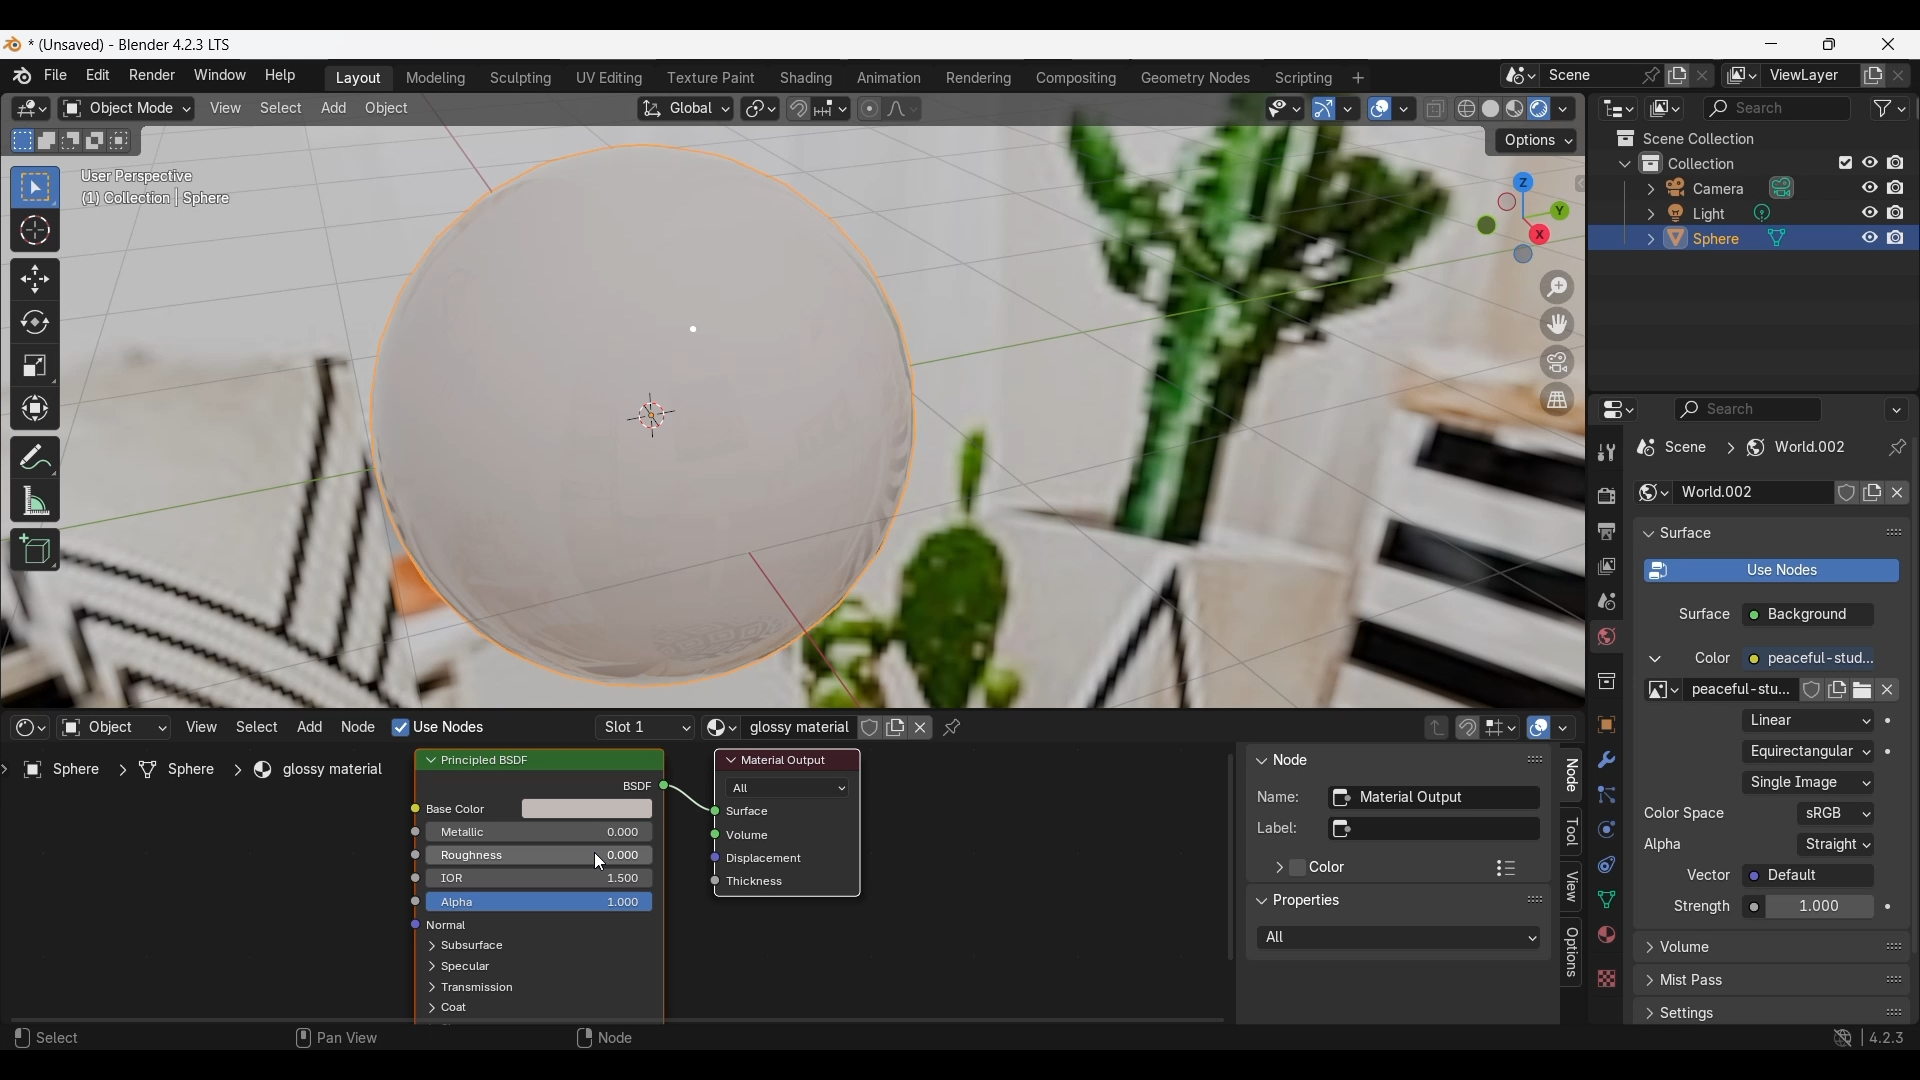  What do you see at coordinates (1606, 828) in the screenshot?
I see `Physics properties` at bounding box center [1606, 828].